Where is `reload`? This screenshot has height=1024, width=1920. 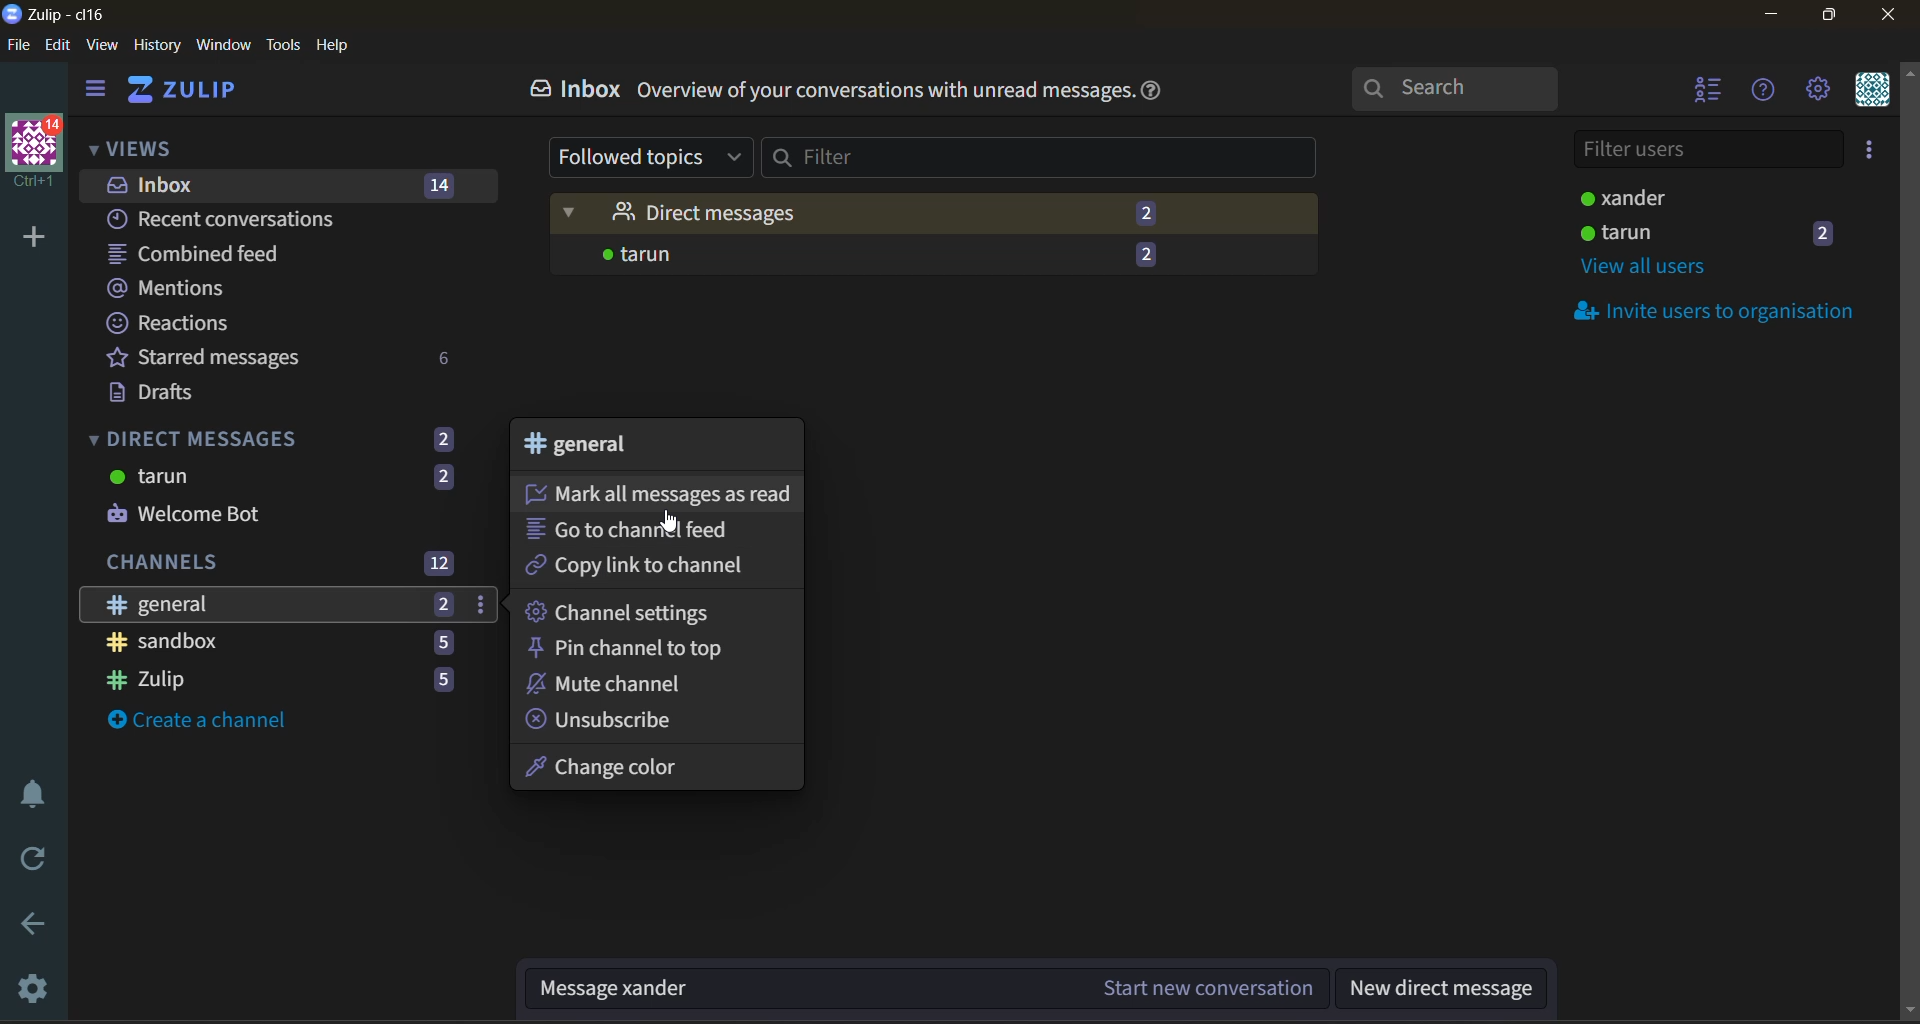
reload is located at coordinates (41, 860).